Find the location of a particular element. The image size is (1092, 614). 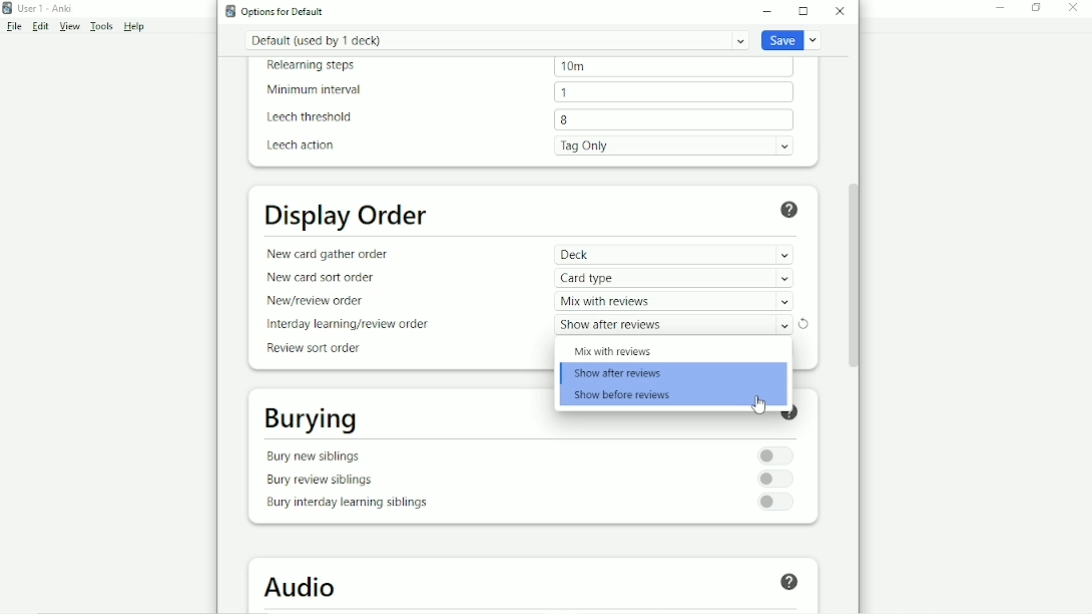

Minimize is located at coordinates (1001, 9).